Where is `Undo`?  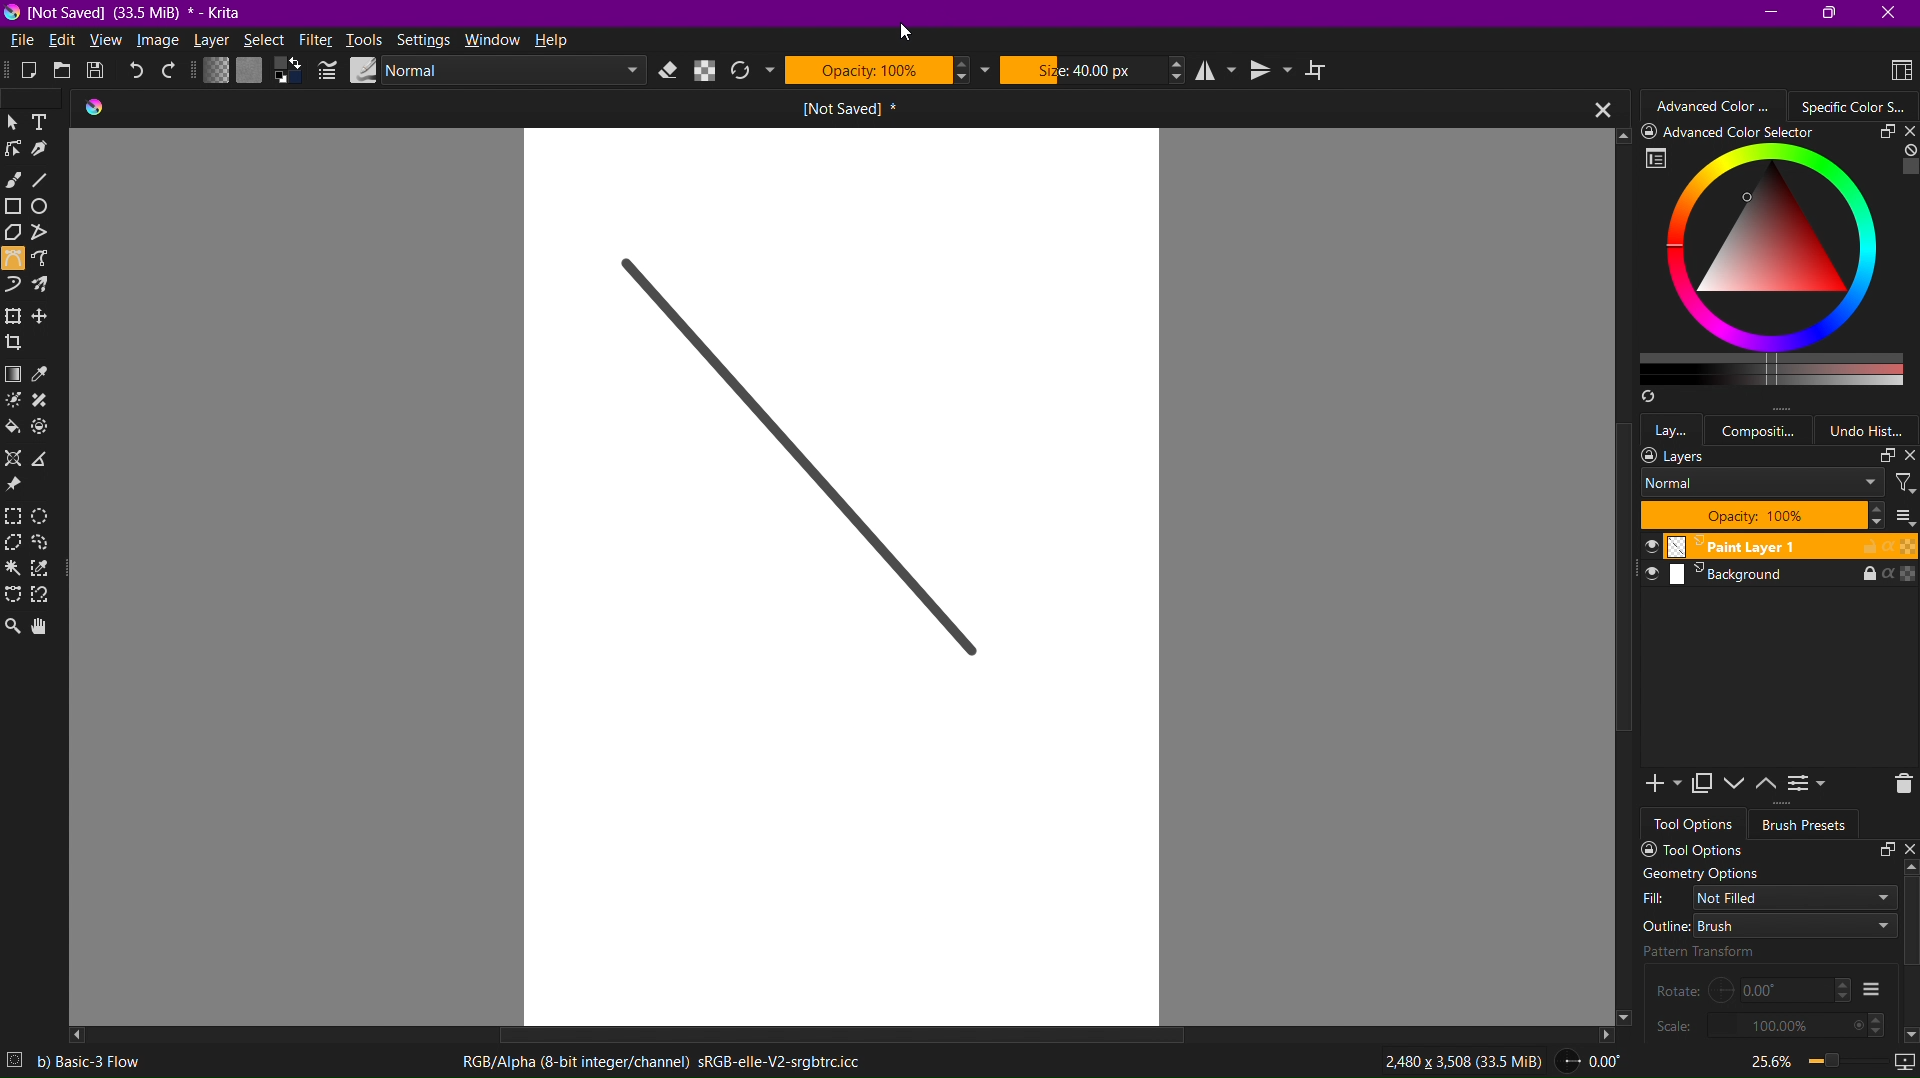 Undo is located at coordinates (139, 72).